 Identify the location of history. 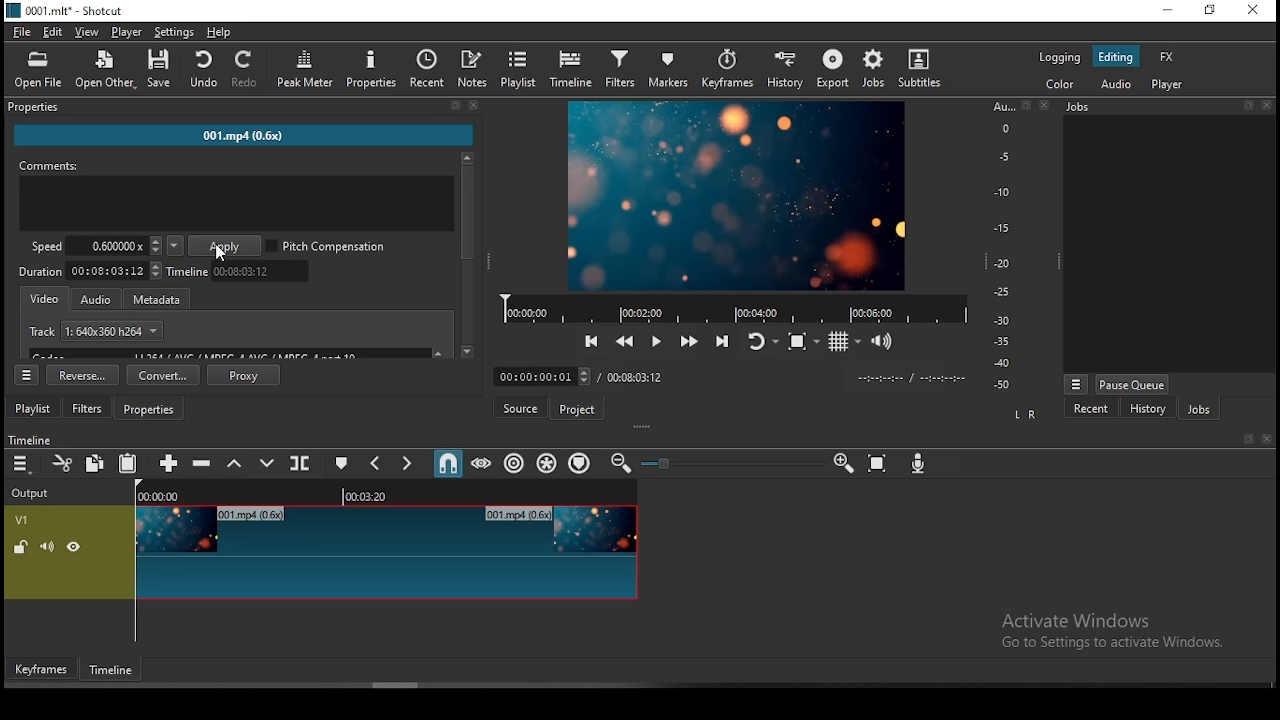
(785, 68).